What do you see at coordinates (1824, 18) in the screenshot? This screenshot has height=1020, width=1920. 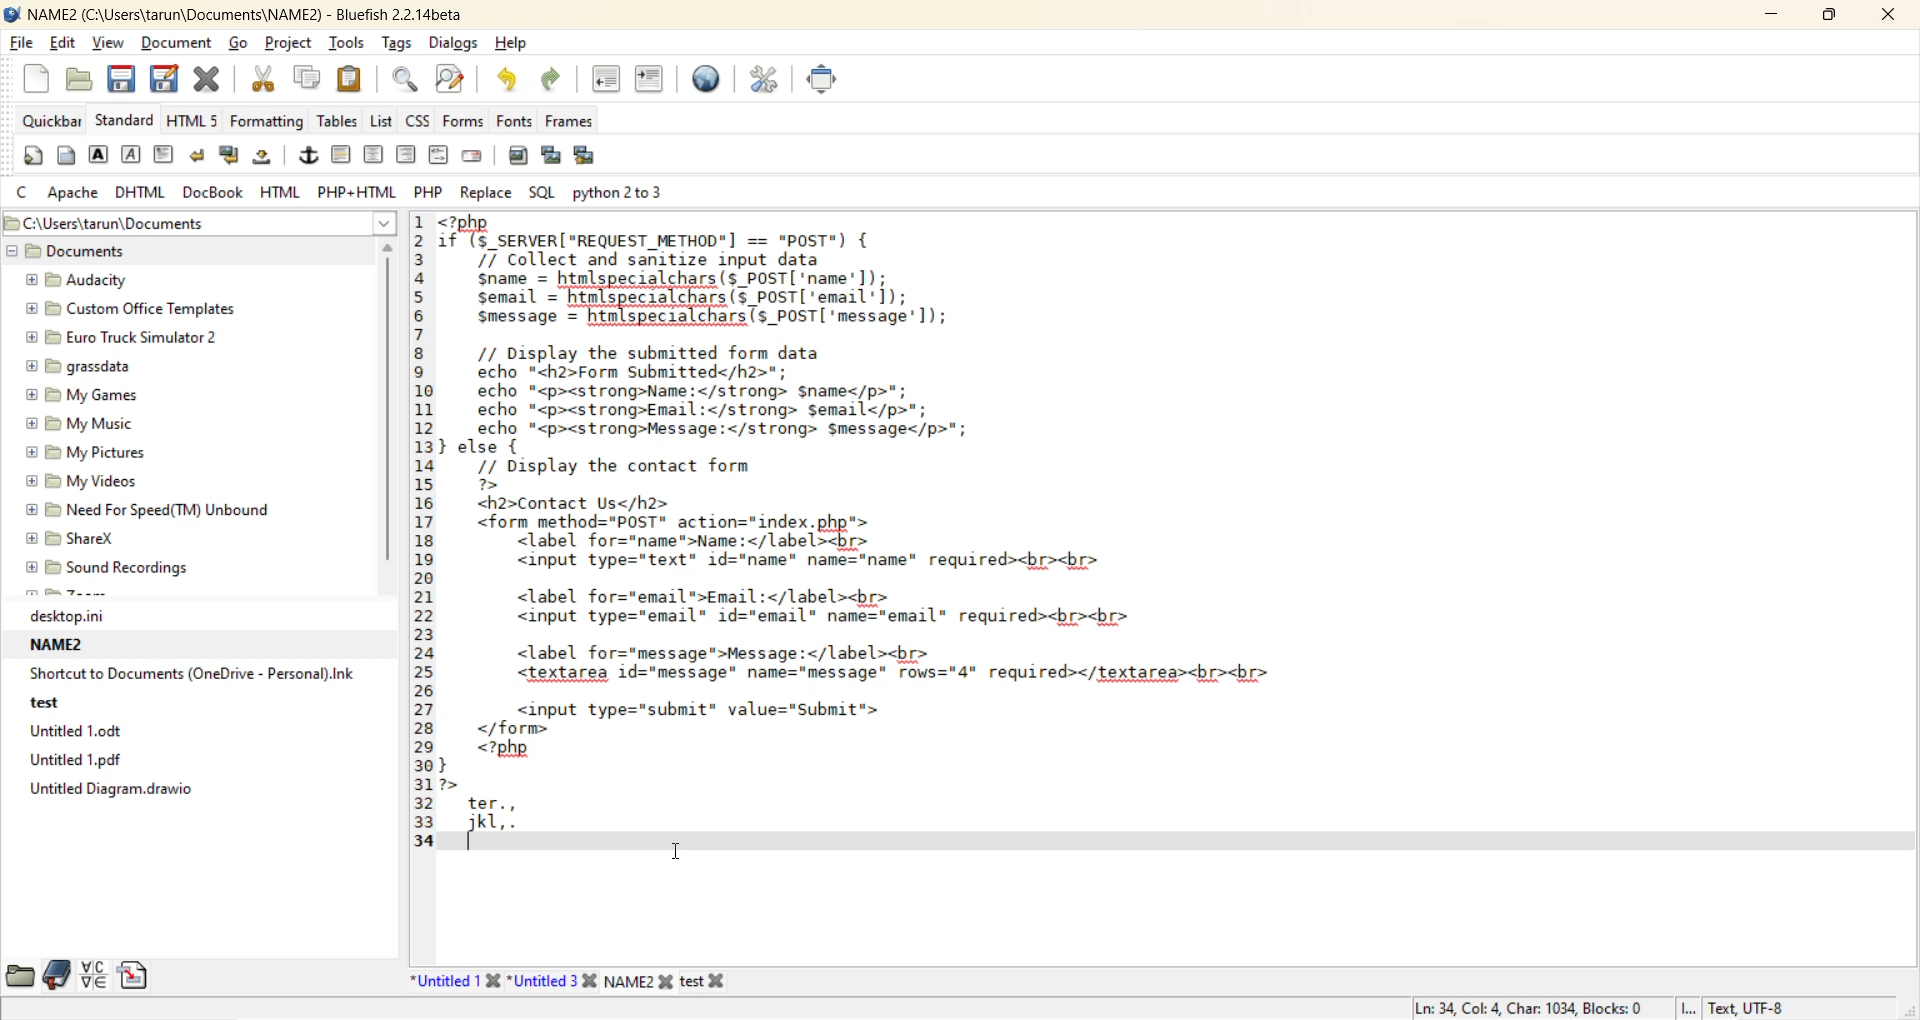 I see `maximize` at bounding box center [1824, 18].